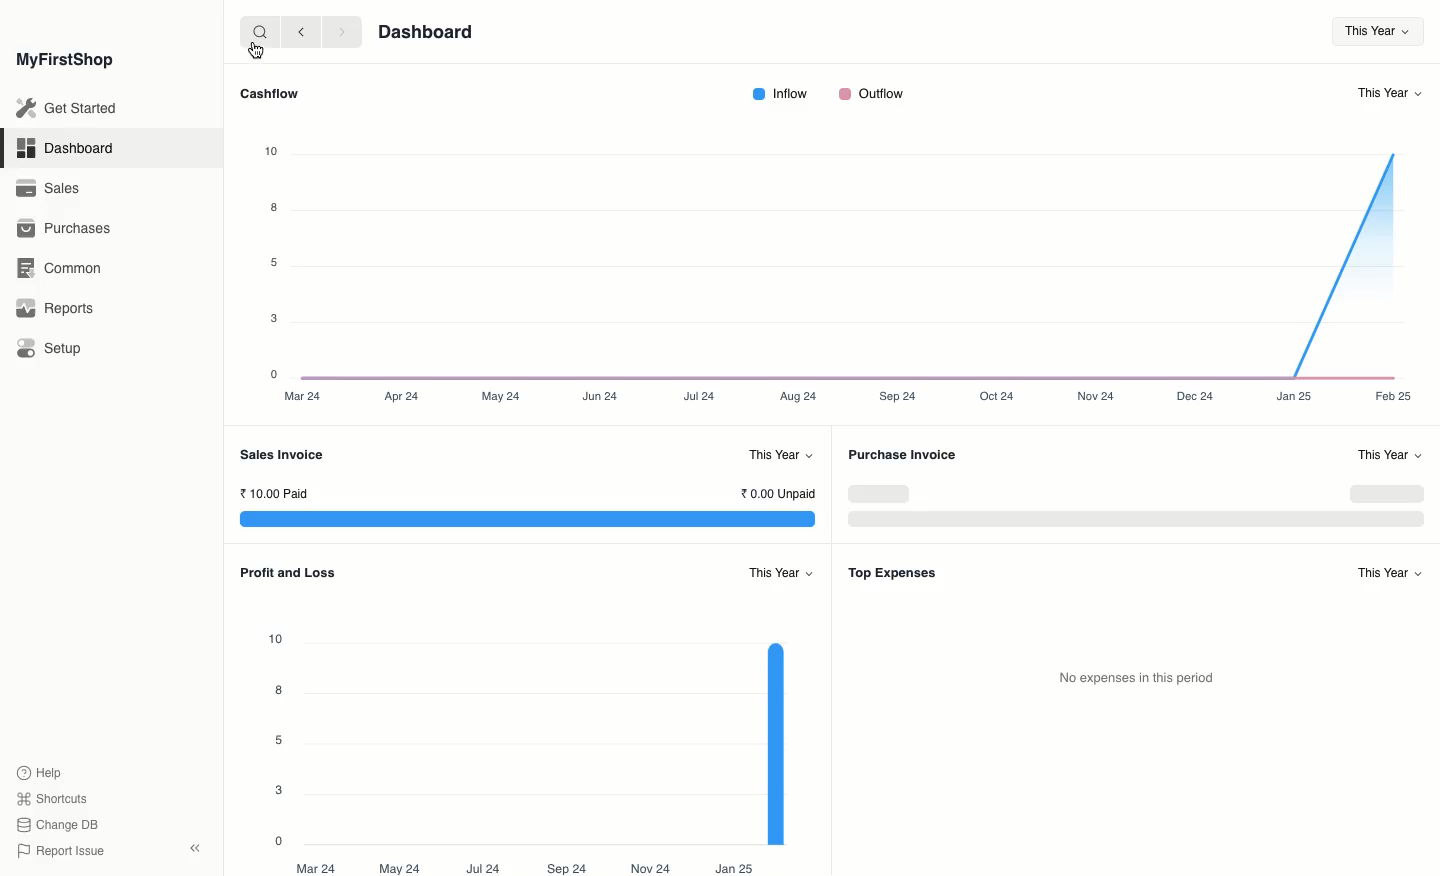  Describe the element at coordinates (1099, 396) in the screenshot. I see `Nov 24` at that location.